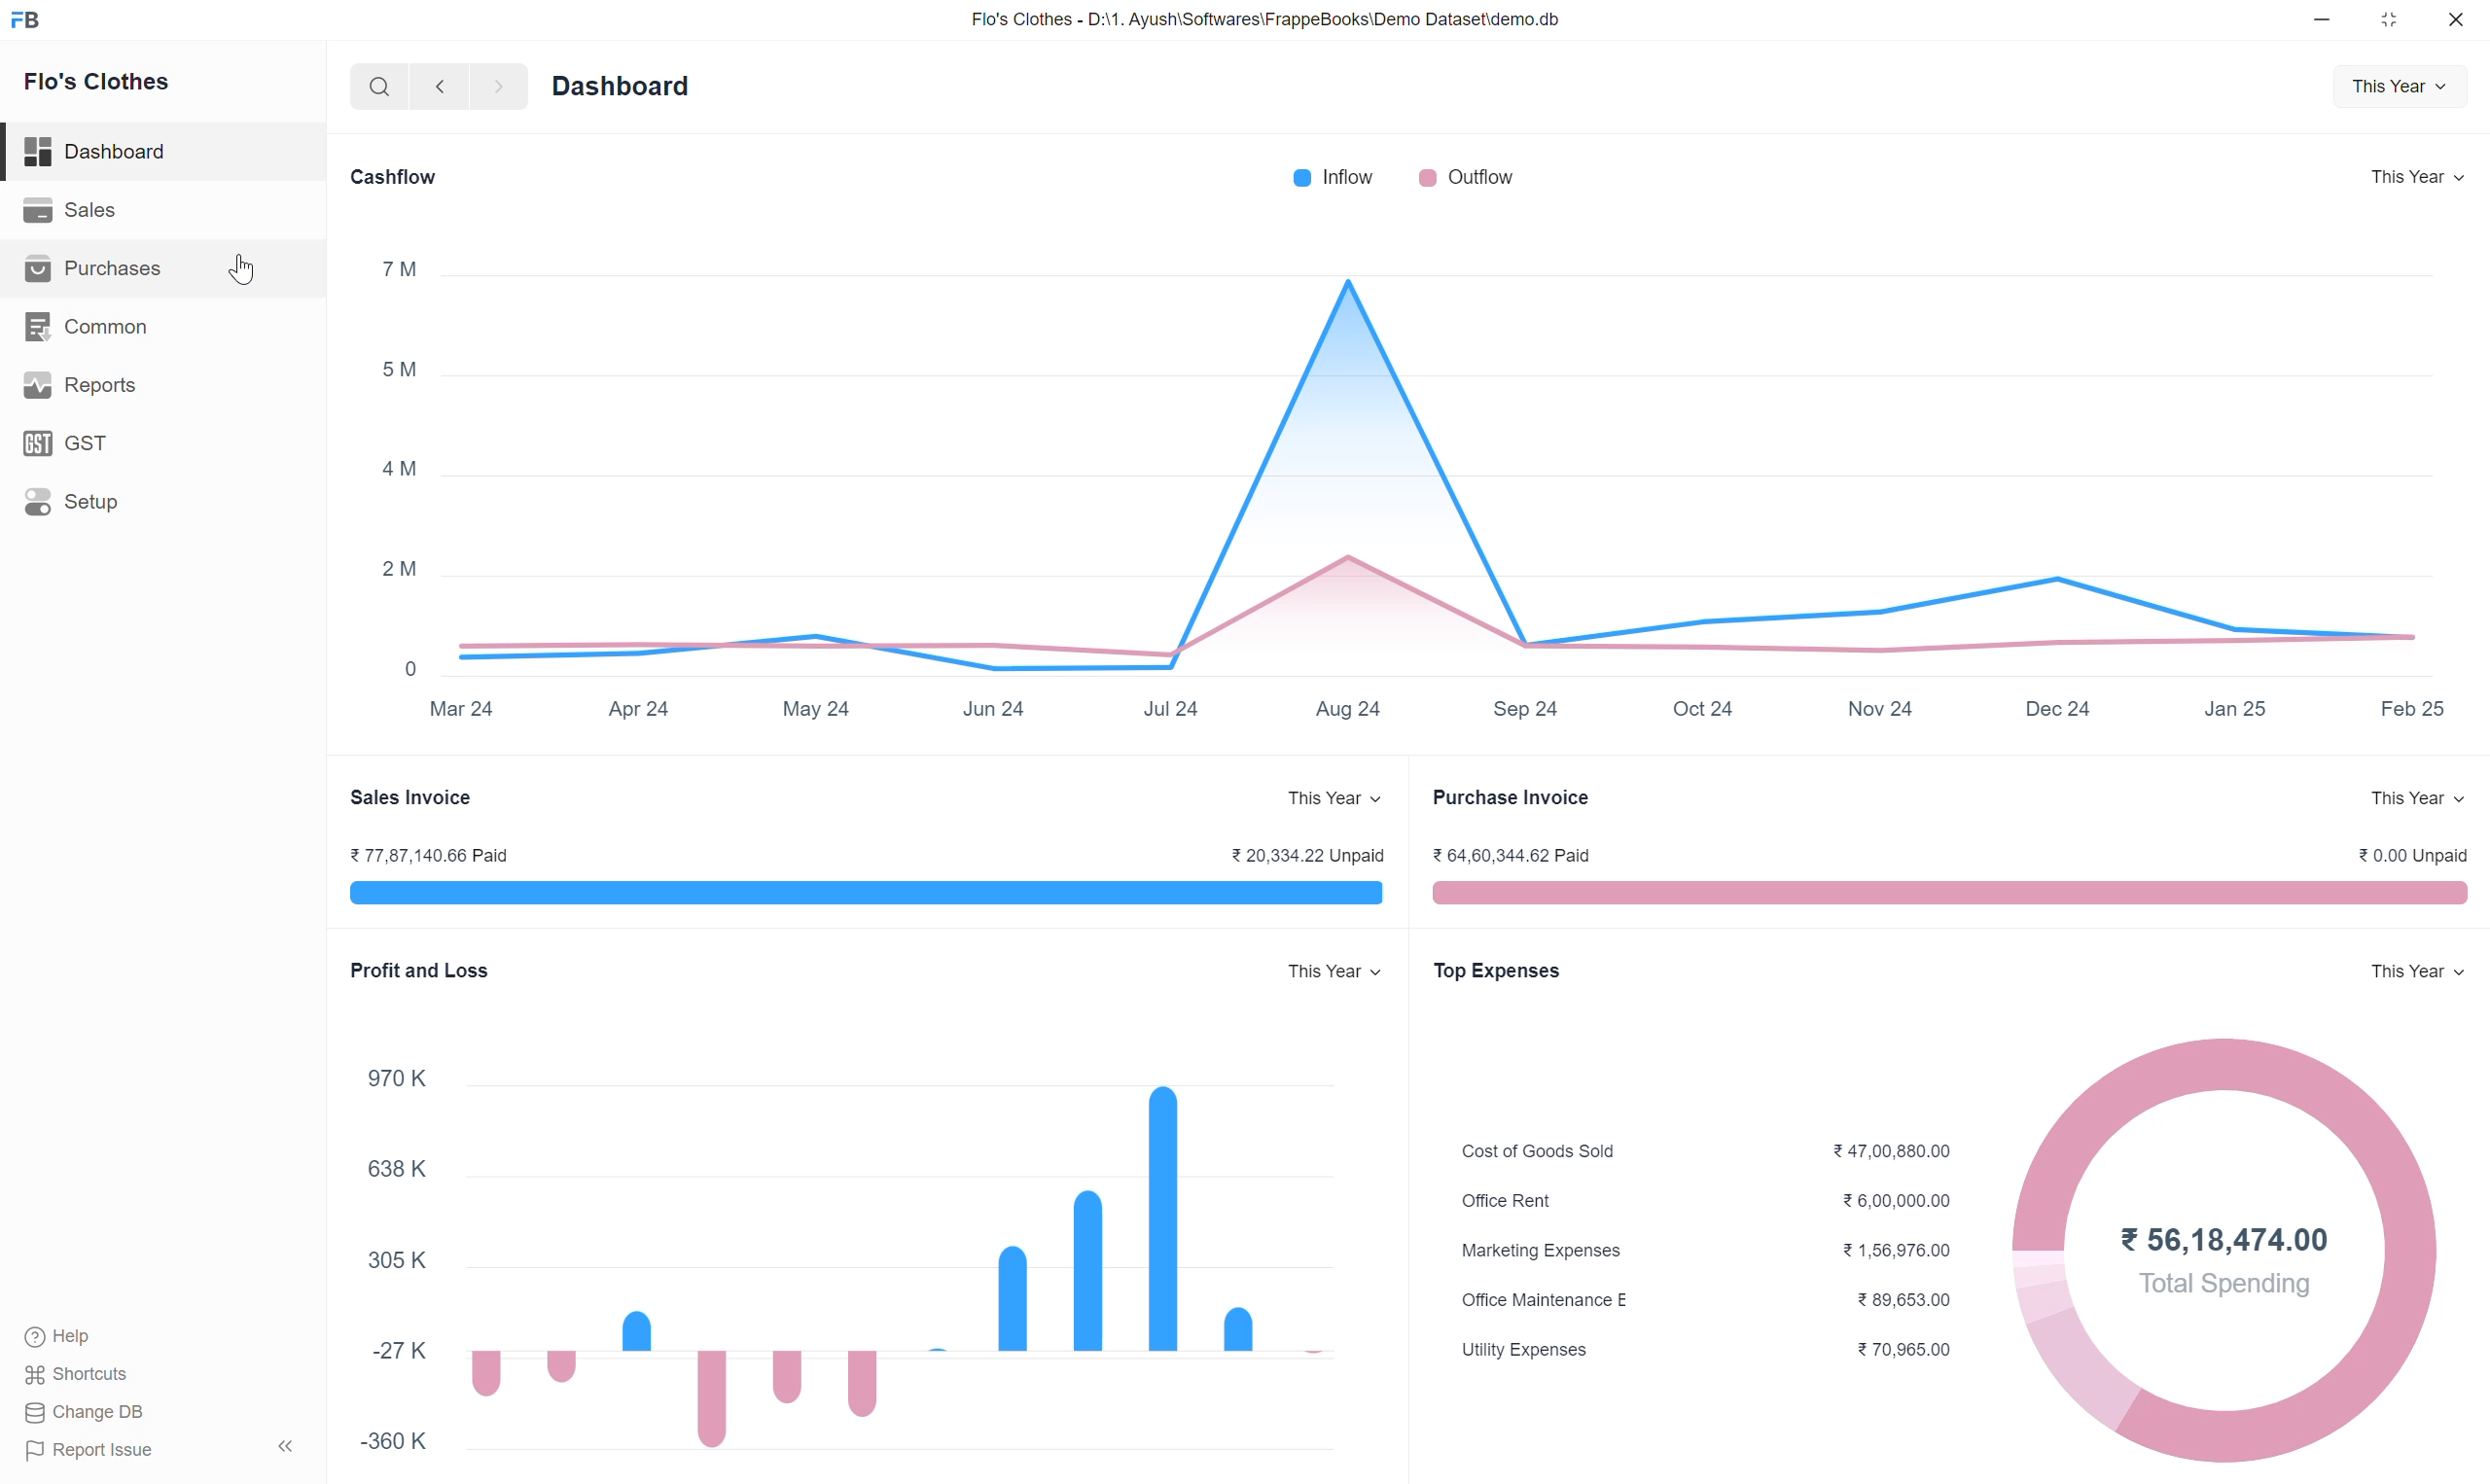 The image size is (2490, 1484). Describe the element at coordinates (901, 1243) in the screenshot. I see `Profit and Loss graph` at that location.